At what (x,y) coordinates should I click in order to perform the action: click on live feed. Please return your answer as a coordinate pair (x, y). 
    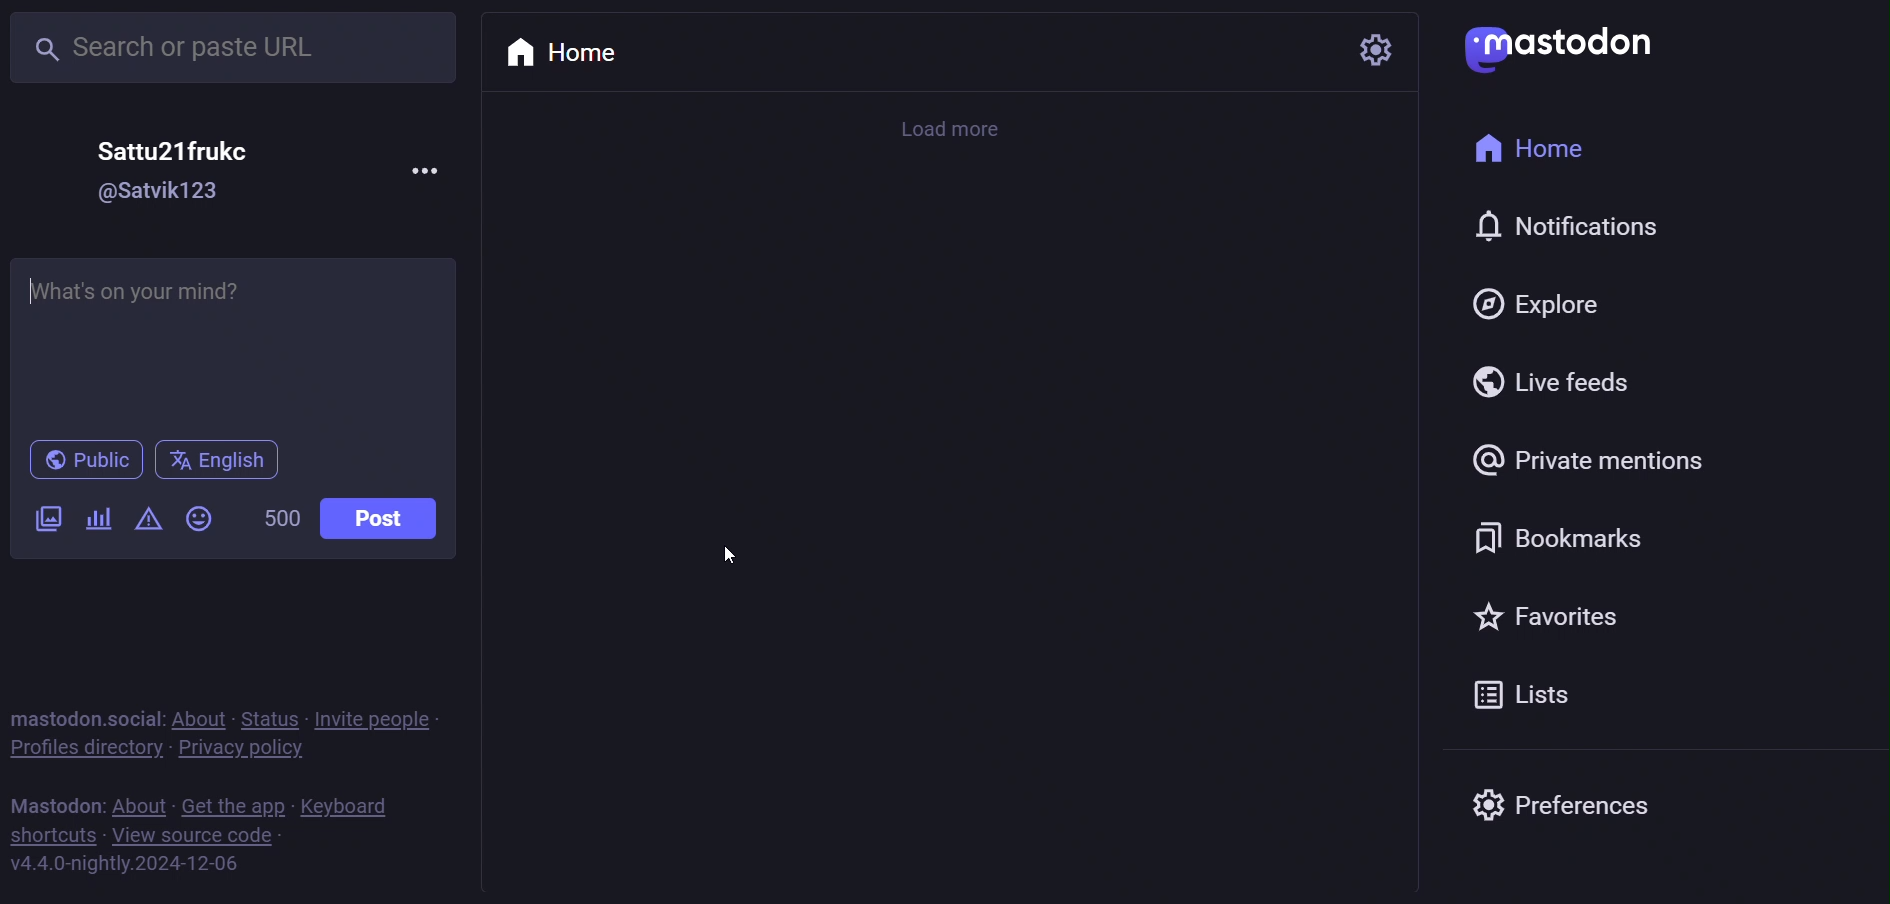
    Looking at the image, I should click on (1546, 384).